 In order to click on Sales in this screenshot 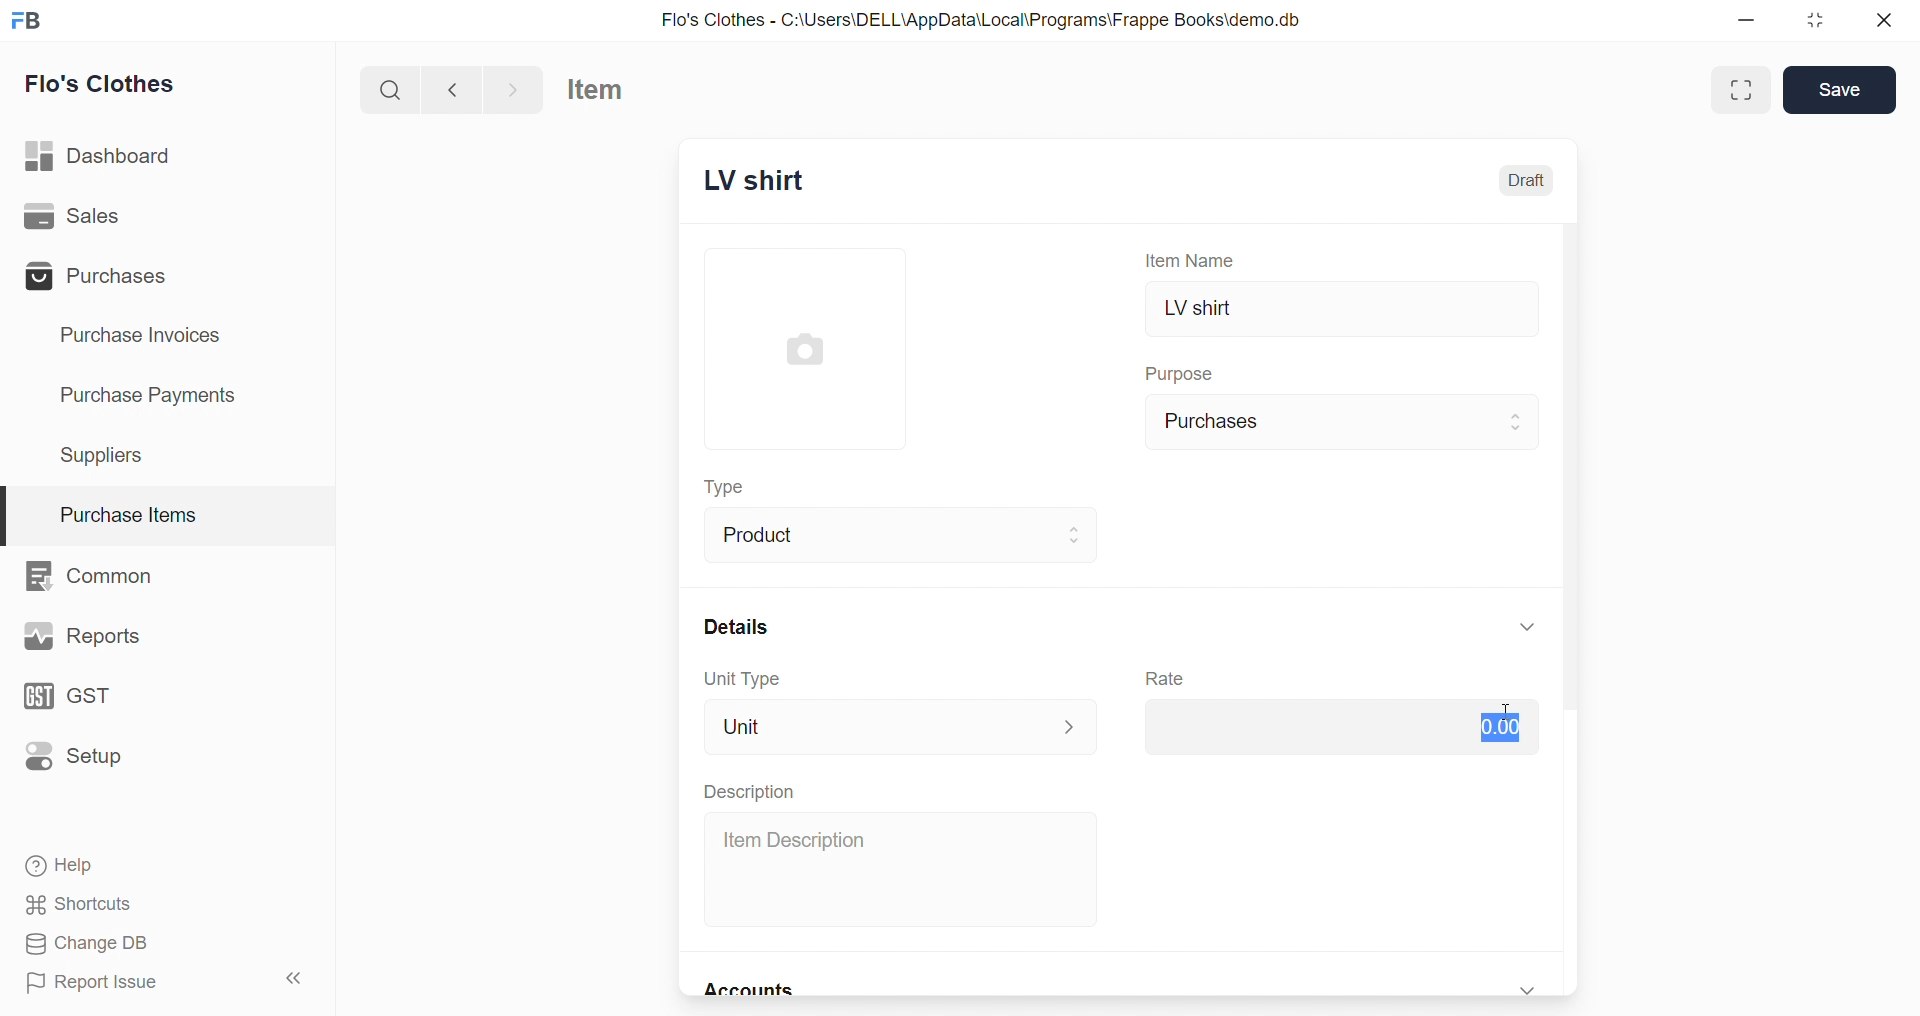, I will do `click(103, 217)`.